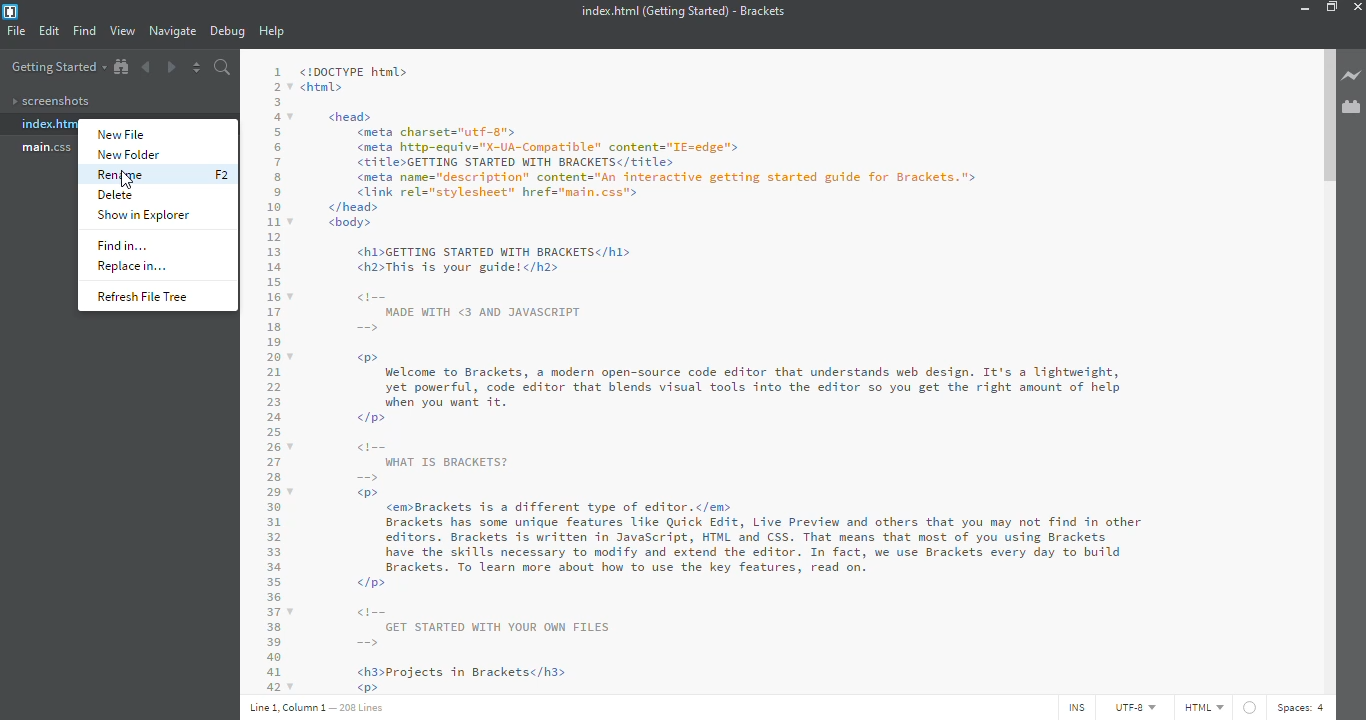 This screenshot has width=1366, height=720. I want to click on html, so click(1203, 707).